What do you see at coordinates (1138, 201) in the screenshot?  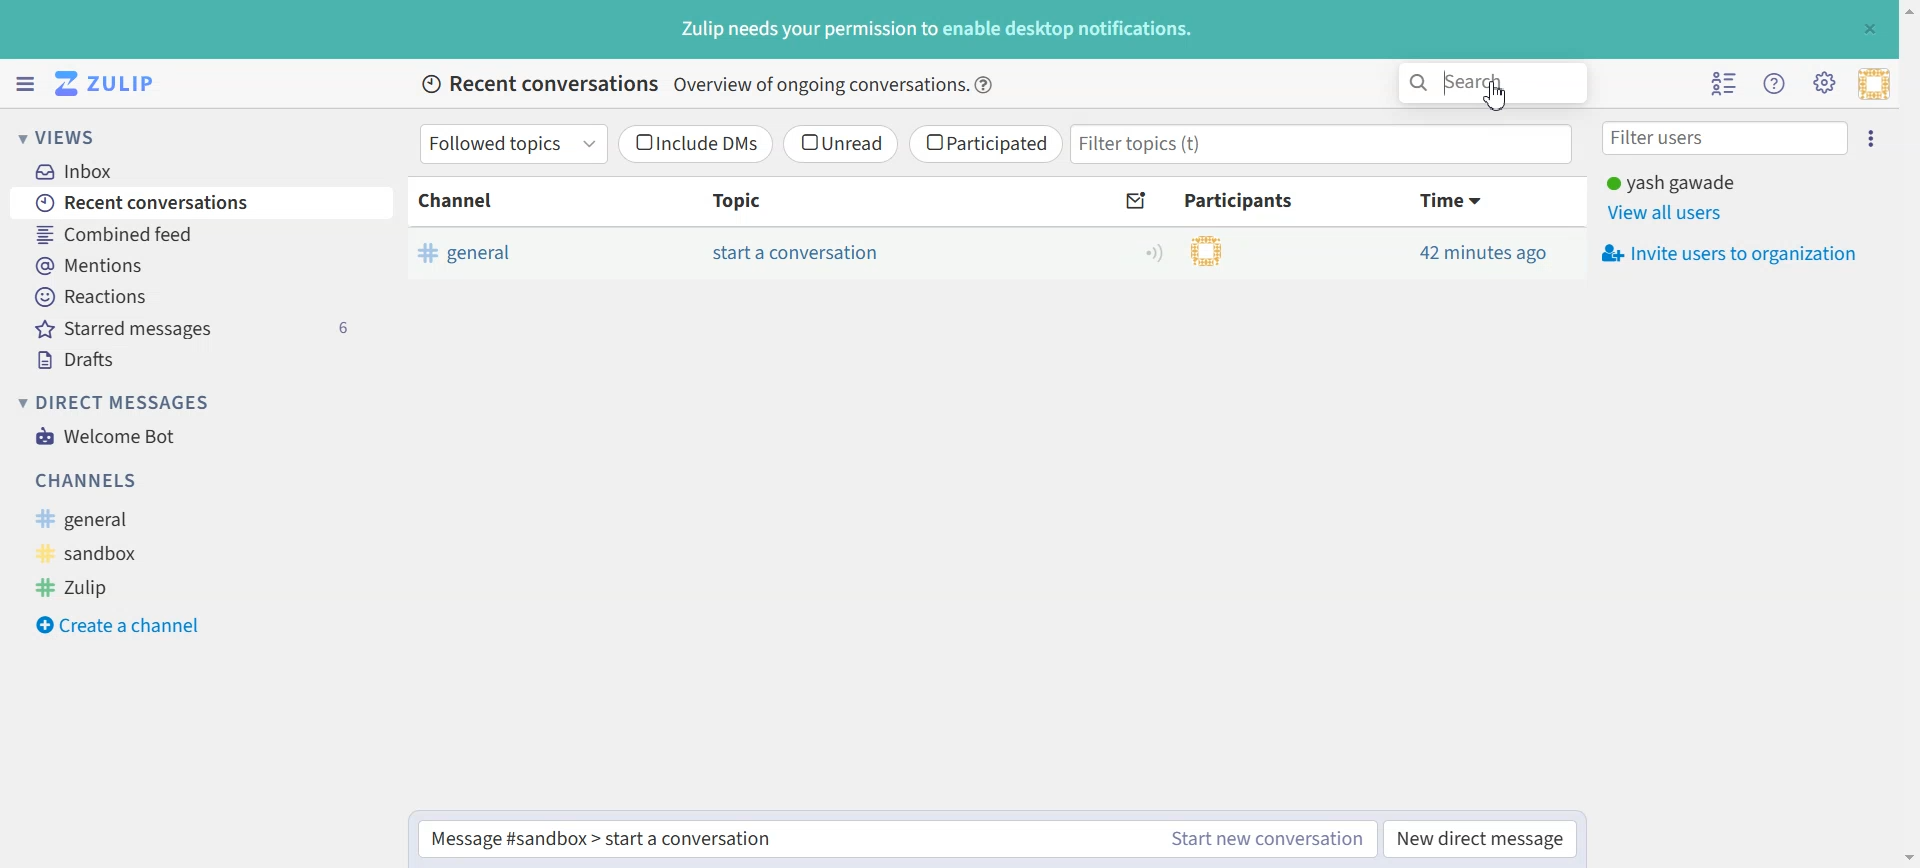 I see `Sort by unread messages count` at bounding box center [1138, 201].